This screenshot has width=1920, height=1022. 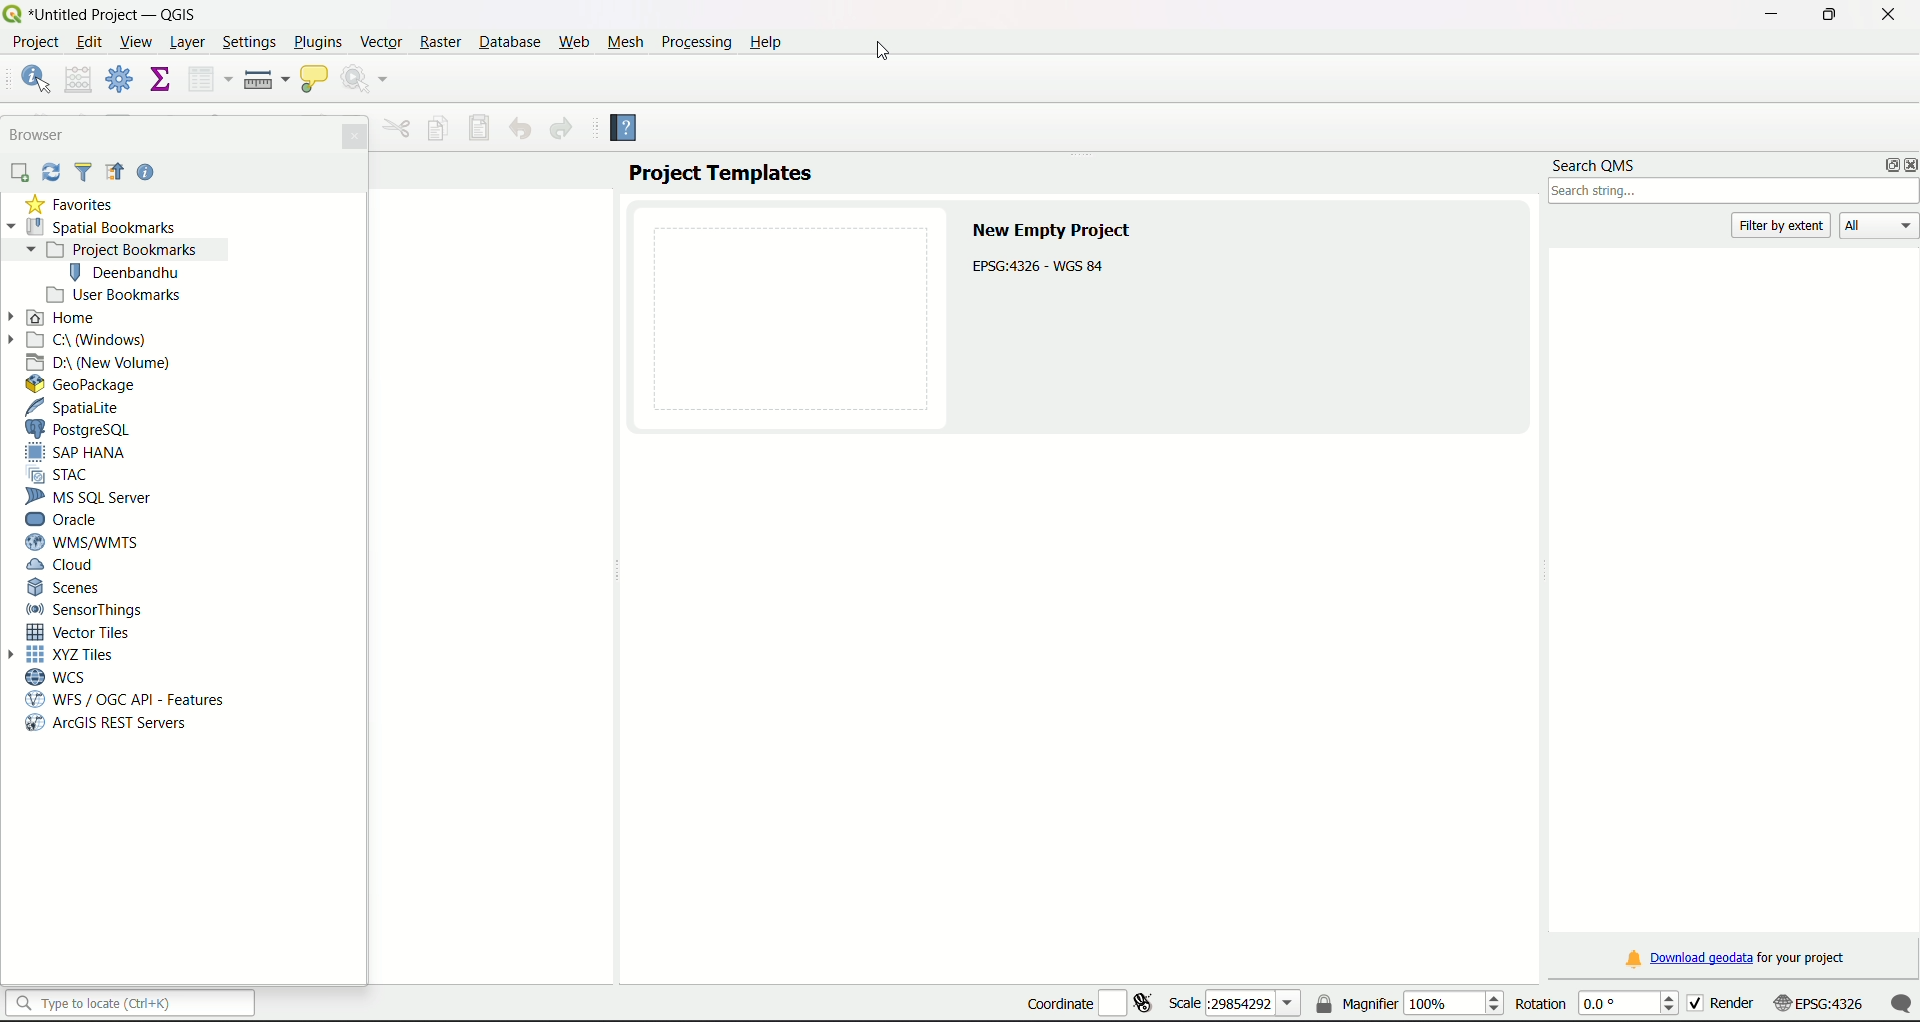 I want to click on minimize, so click(x=1768, y=15).